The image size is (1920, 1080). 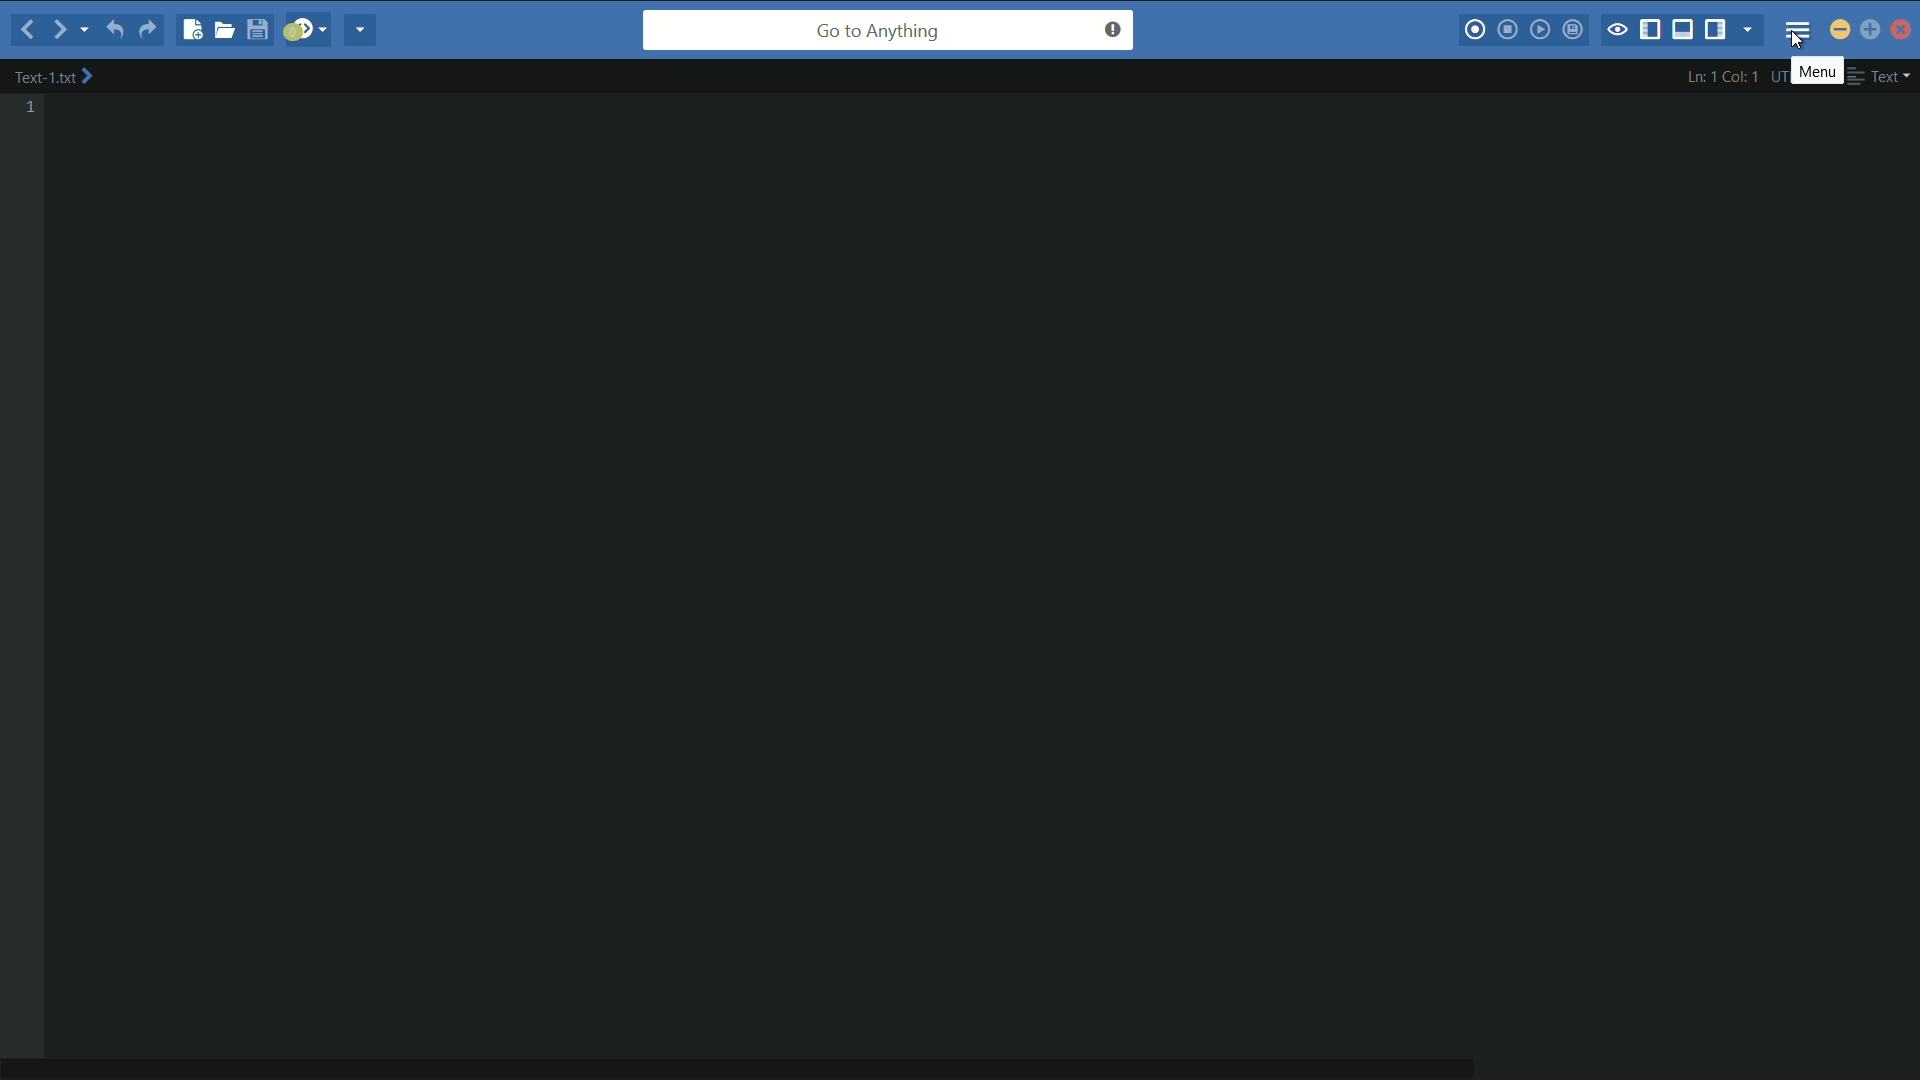 I want to click on stop macros, so click(x=1509, y=32).